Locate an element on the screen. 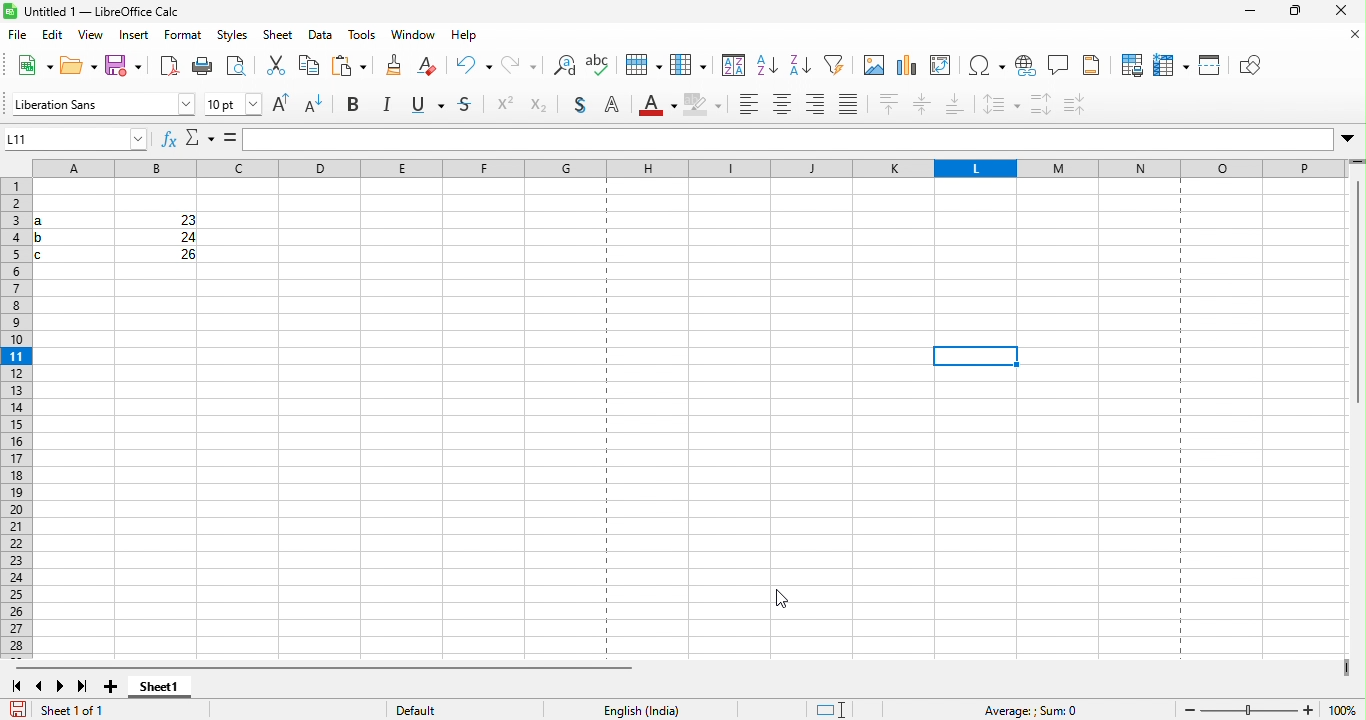  new is located at coordinates (33, 66).